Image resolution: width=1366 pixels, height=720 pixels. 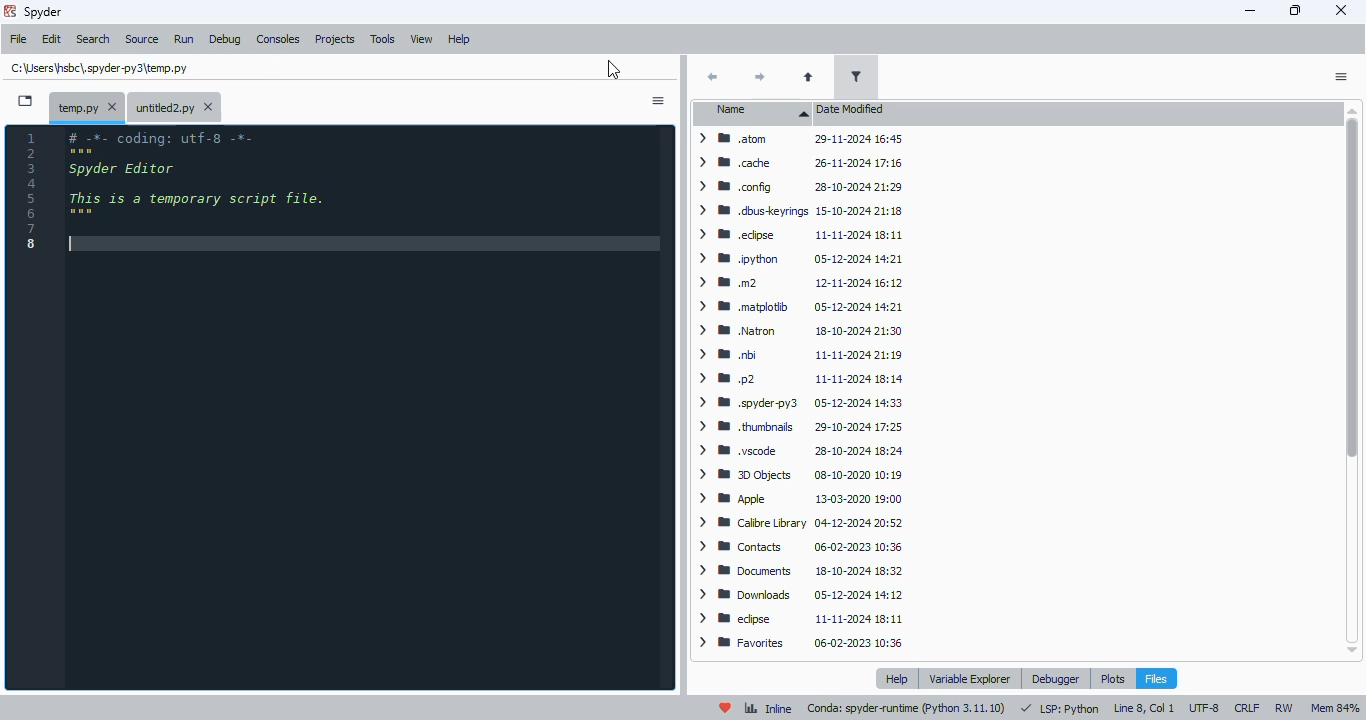 I want to click on > MW cache 26-11-2024 17:16, so click(x=801, y=163).